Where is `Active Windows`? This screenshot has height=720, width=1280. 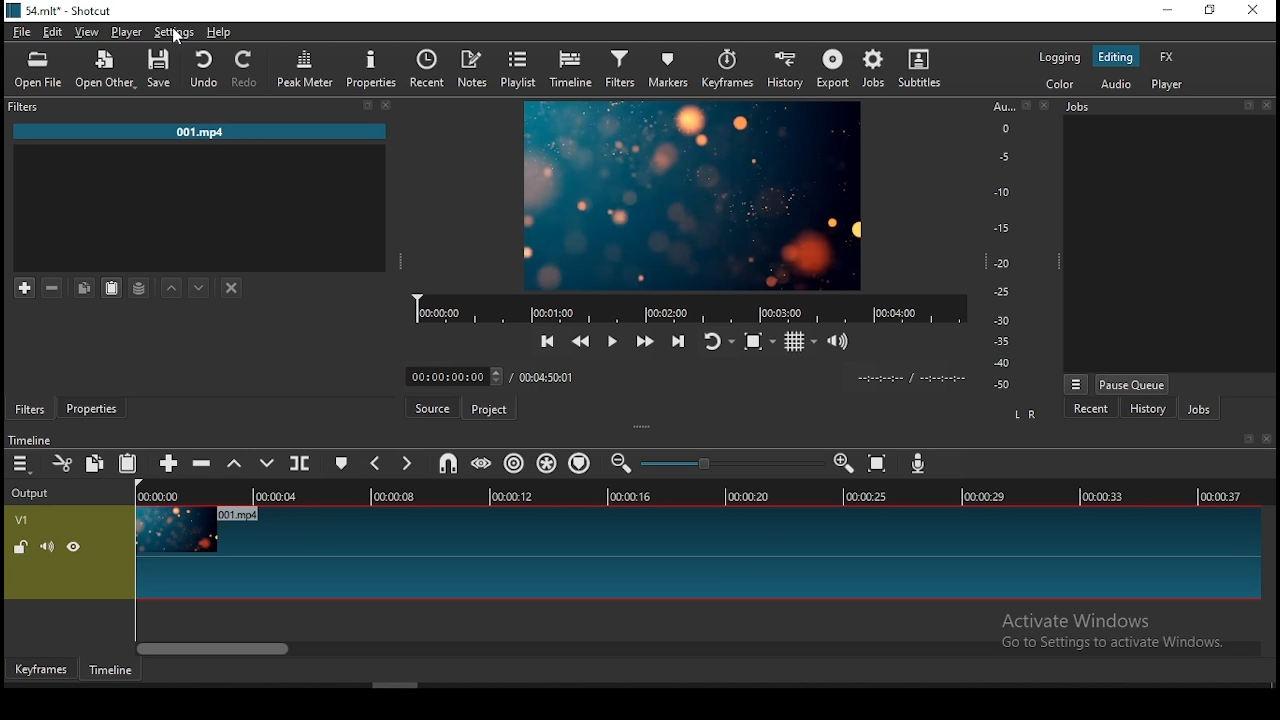
Active Windows is located at coordinates (1084, 621).